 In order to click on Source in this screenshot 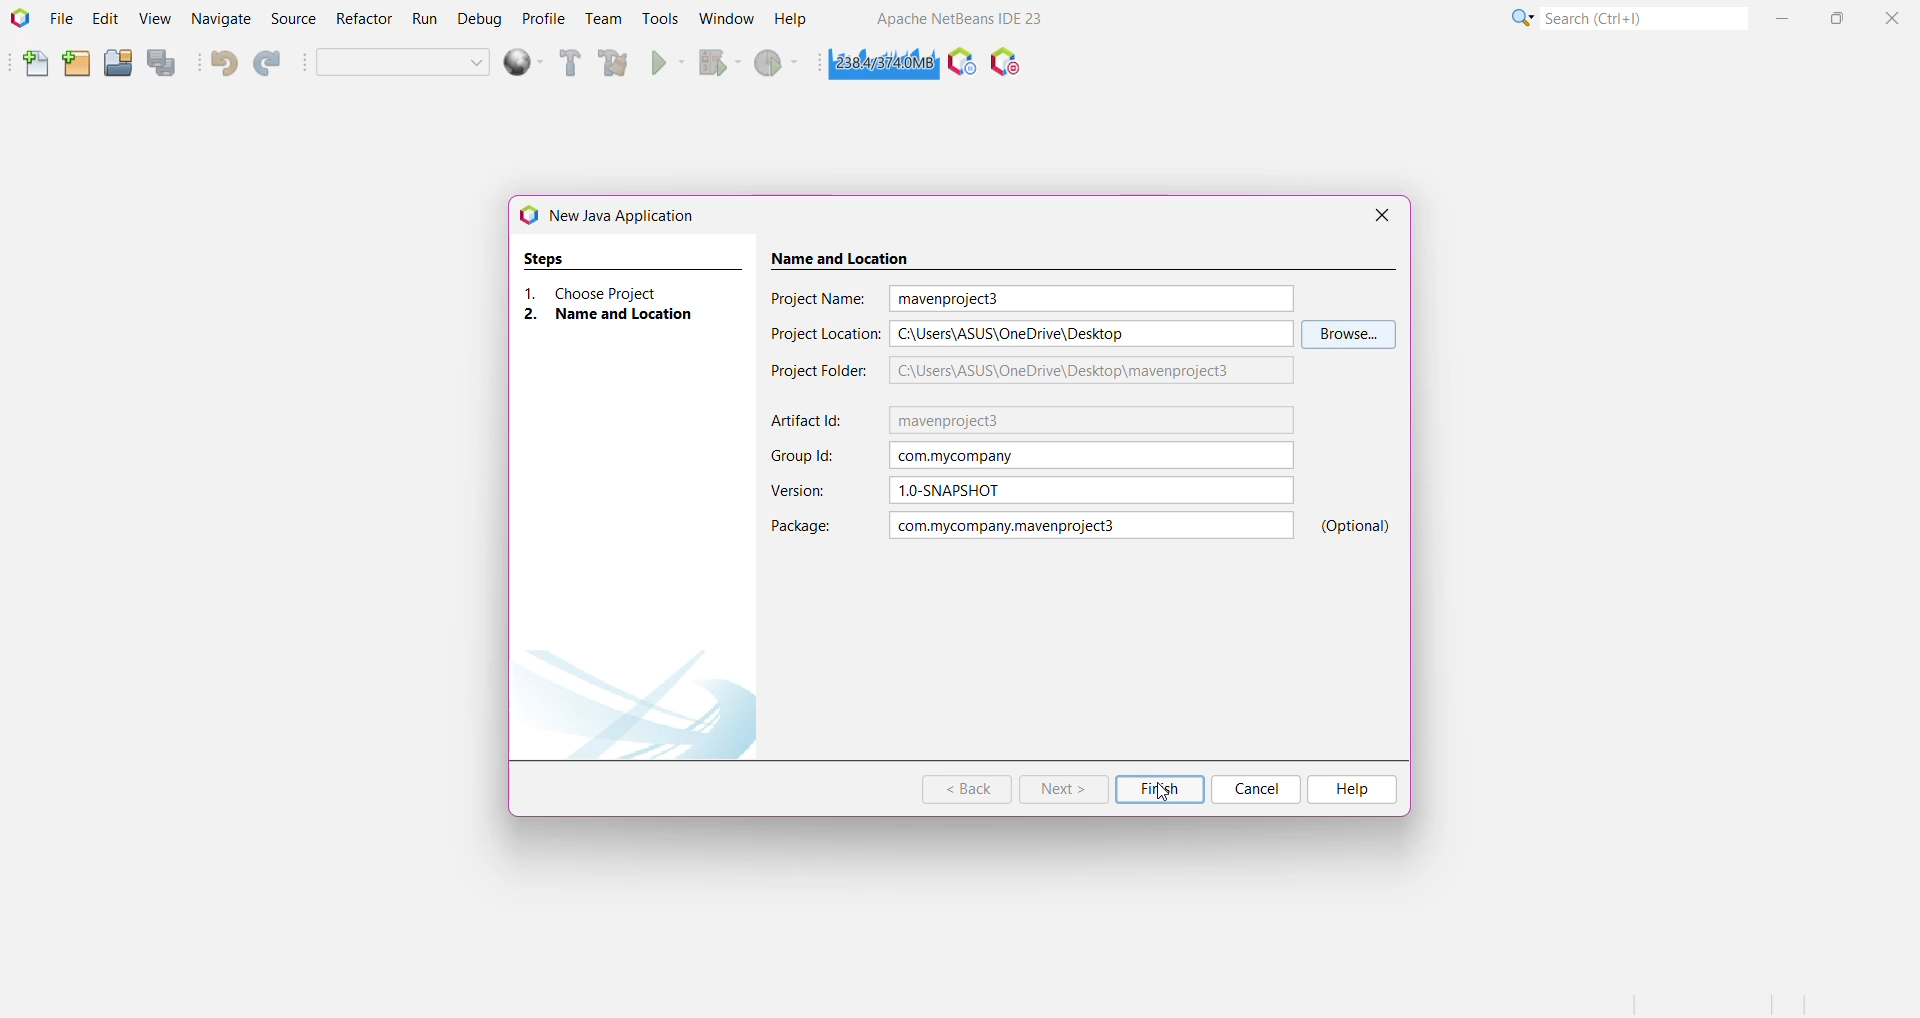, I will do `click(291, 19)`.